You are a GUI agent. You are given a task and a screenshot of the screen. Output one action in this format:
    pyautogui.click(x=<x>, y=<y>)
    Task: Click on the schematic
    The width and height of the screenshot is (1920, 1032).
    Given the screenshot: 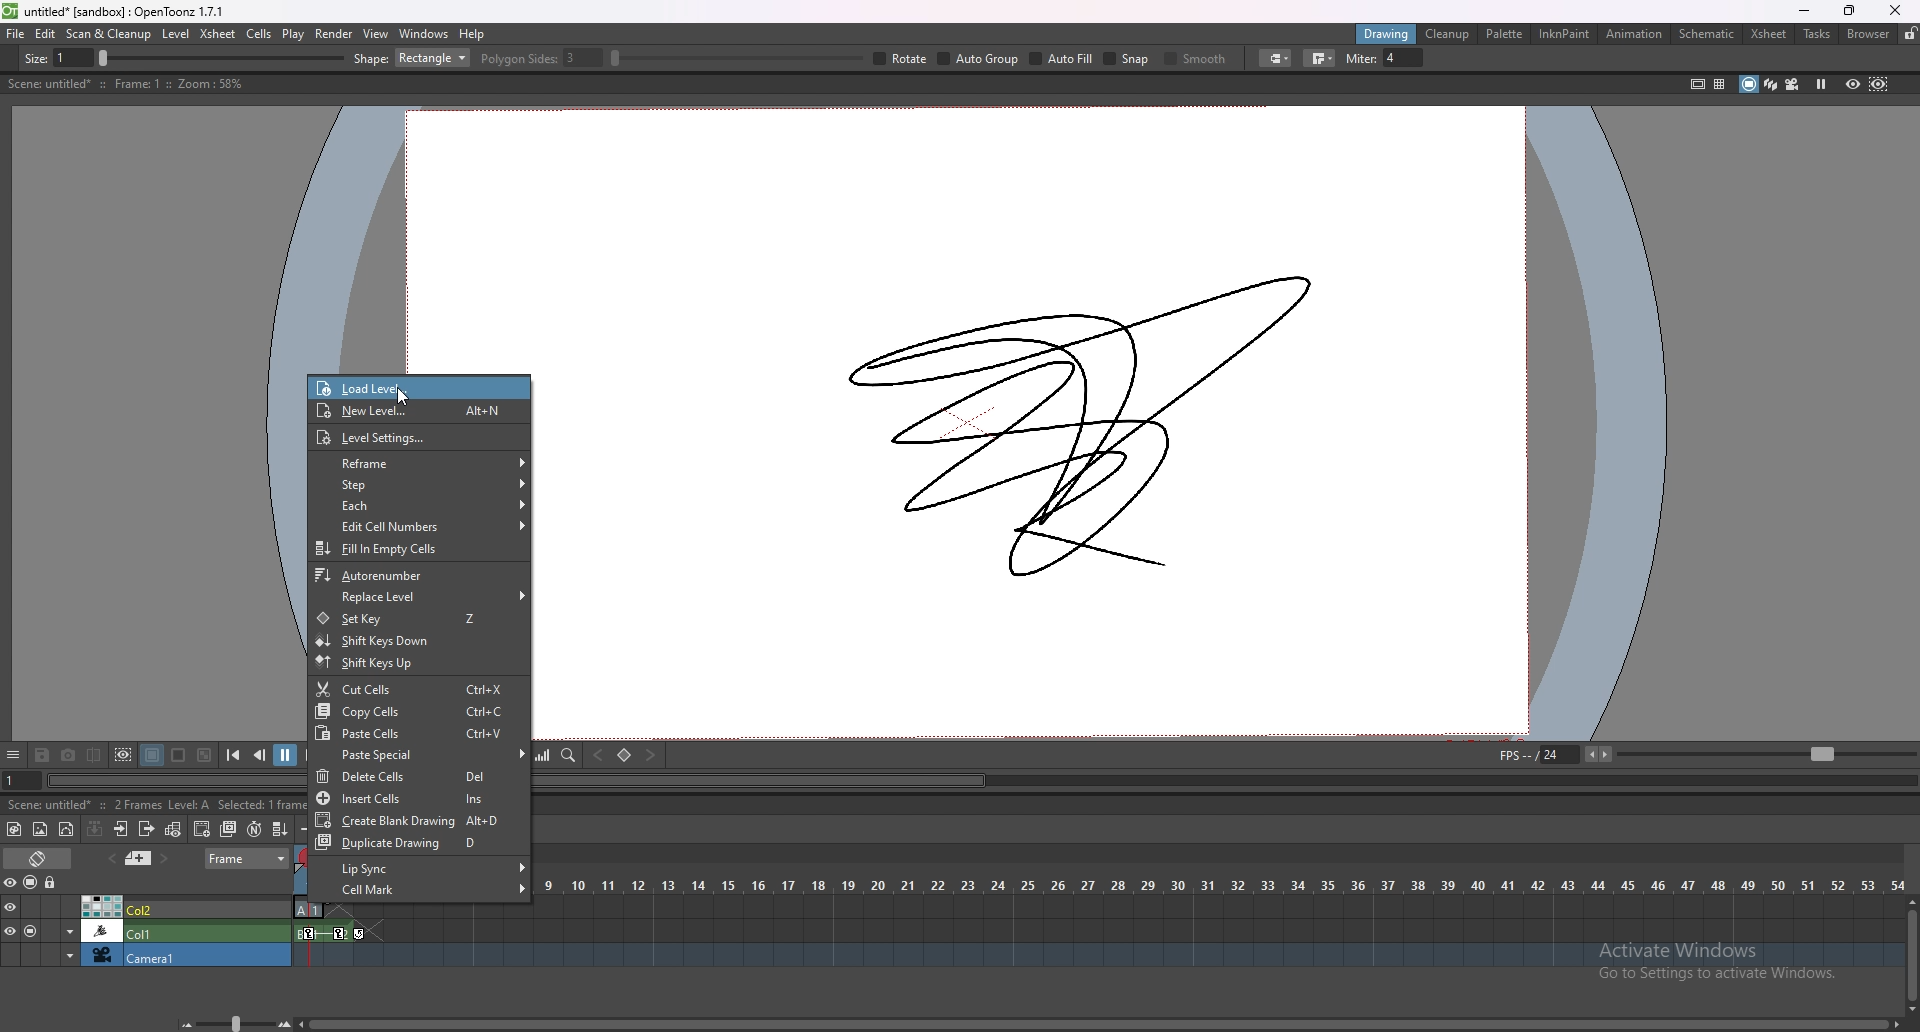 What is the action you would take?
    pyautogui.click(x=1707, y=32)
    